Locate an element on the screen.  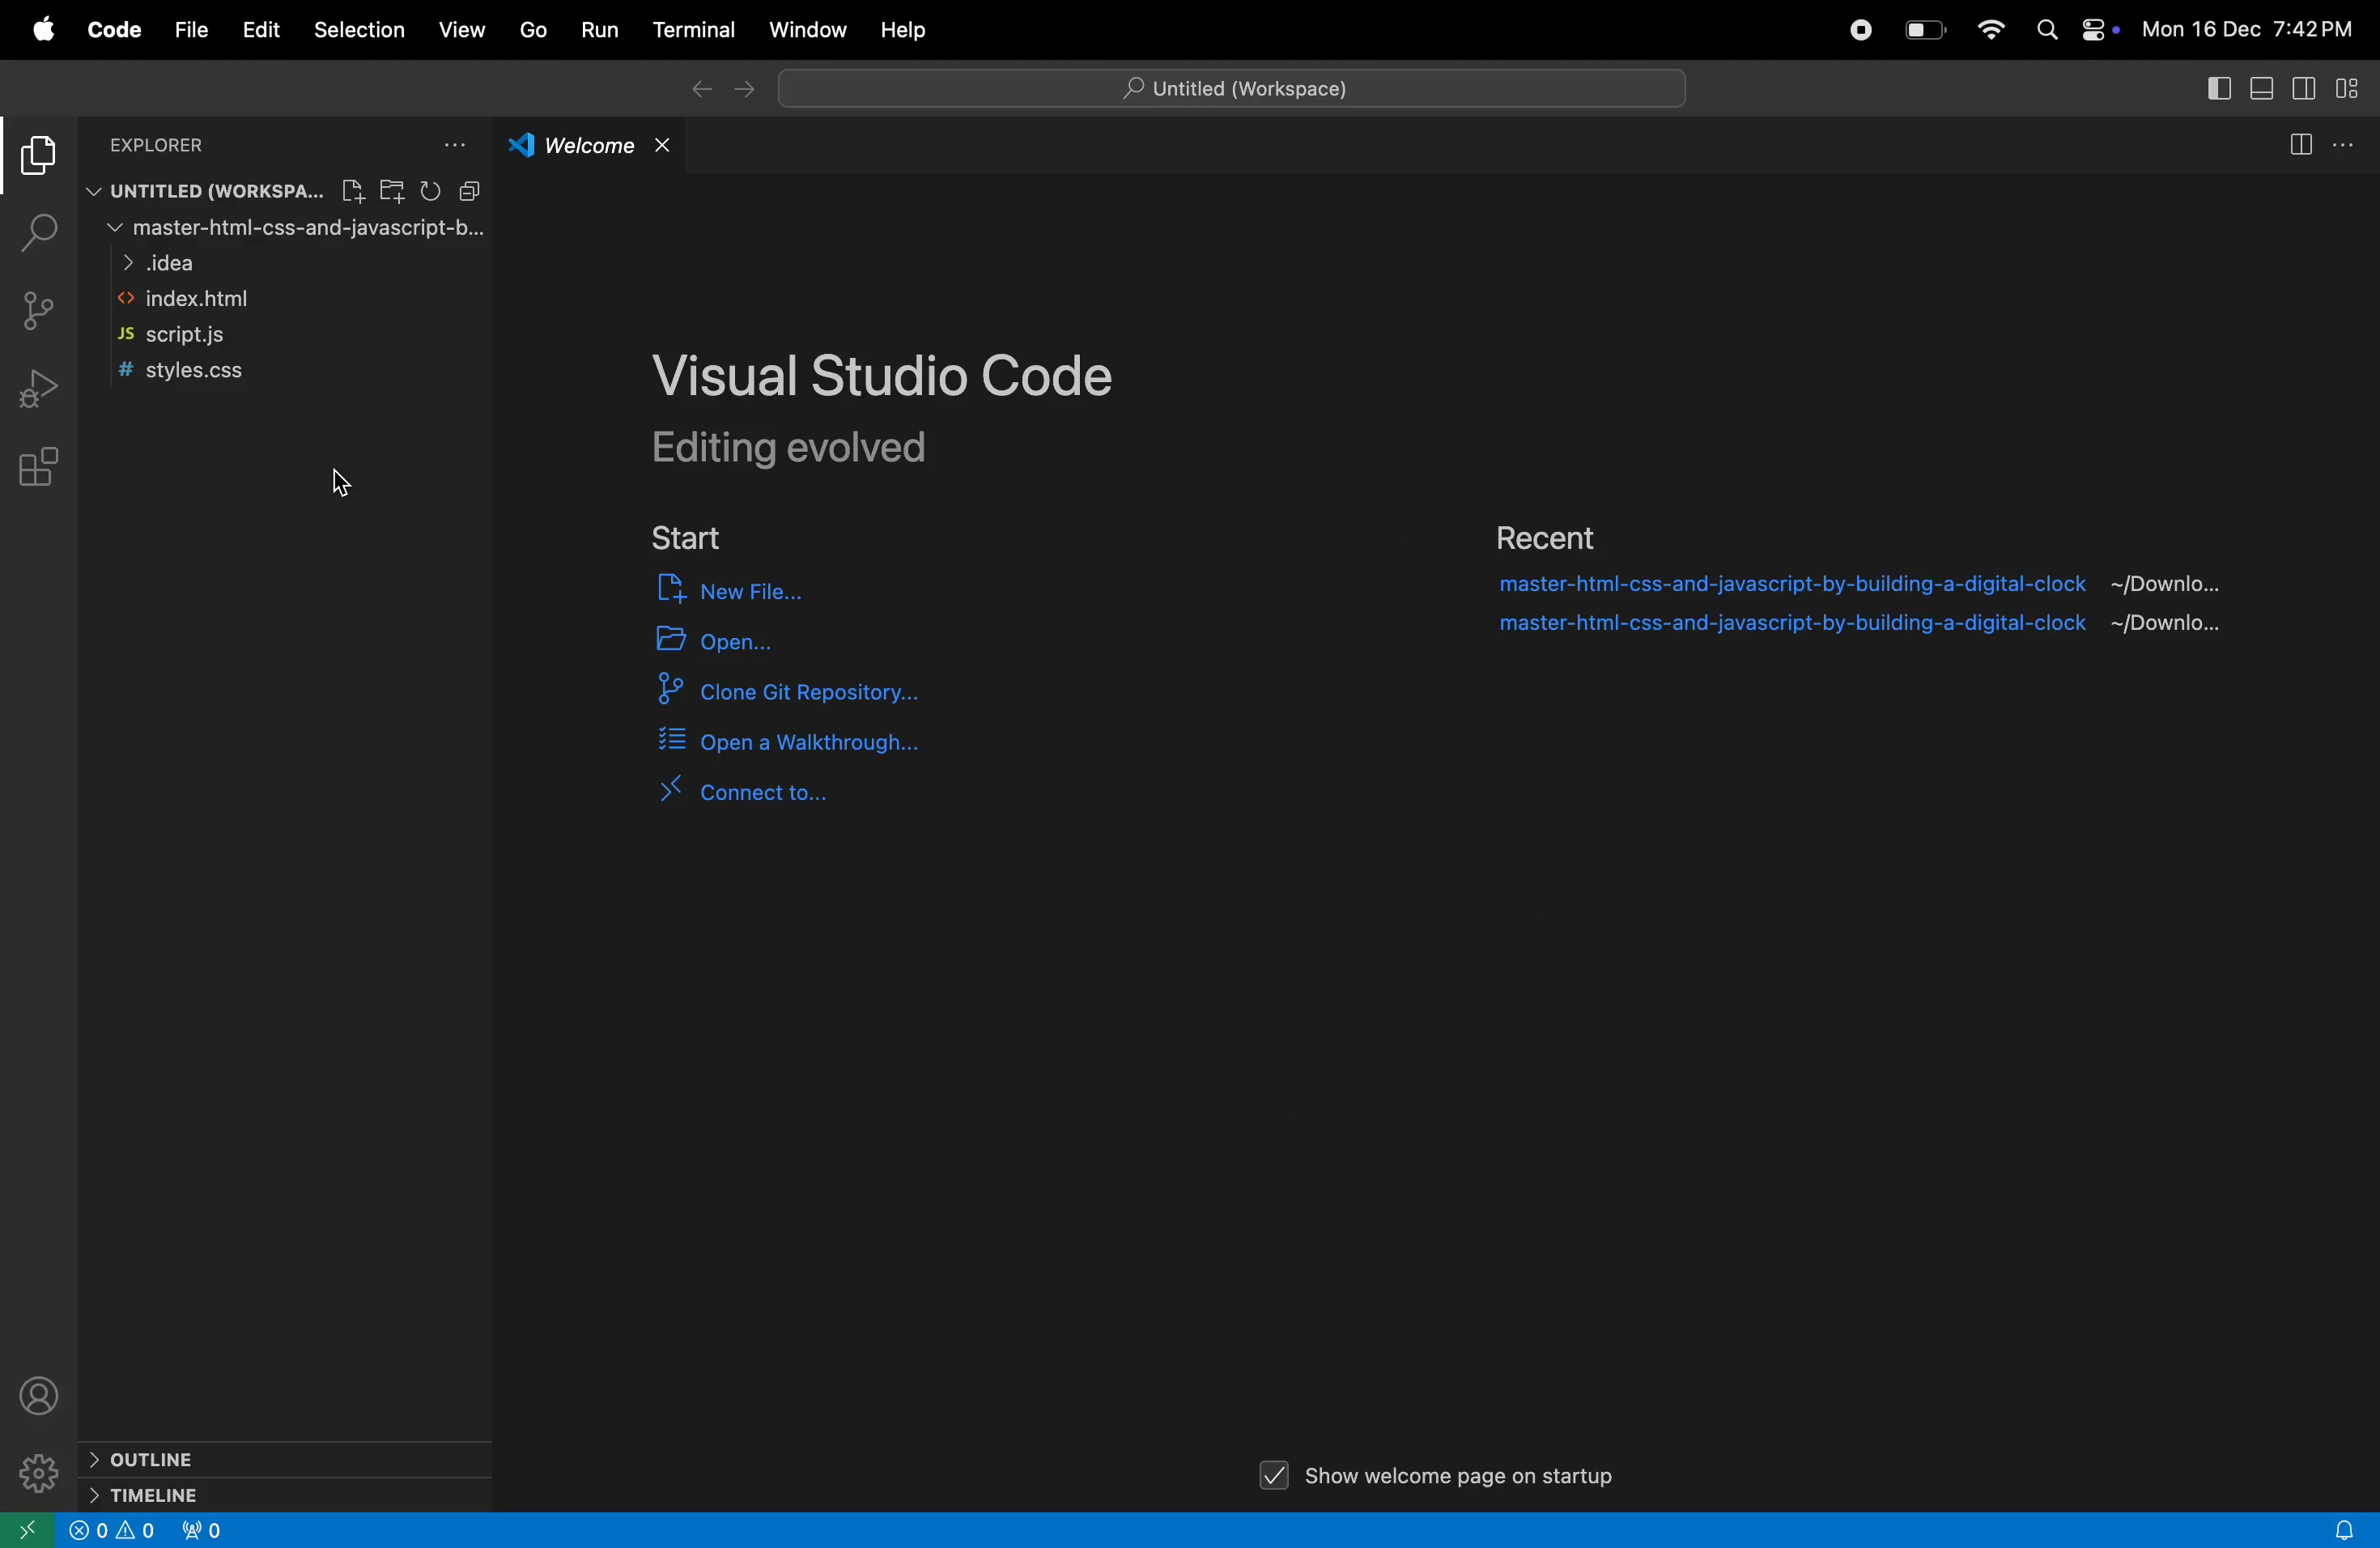
clone git repository is located at coordinates (844, 692).